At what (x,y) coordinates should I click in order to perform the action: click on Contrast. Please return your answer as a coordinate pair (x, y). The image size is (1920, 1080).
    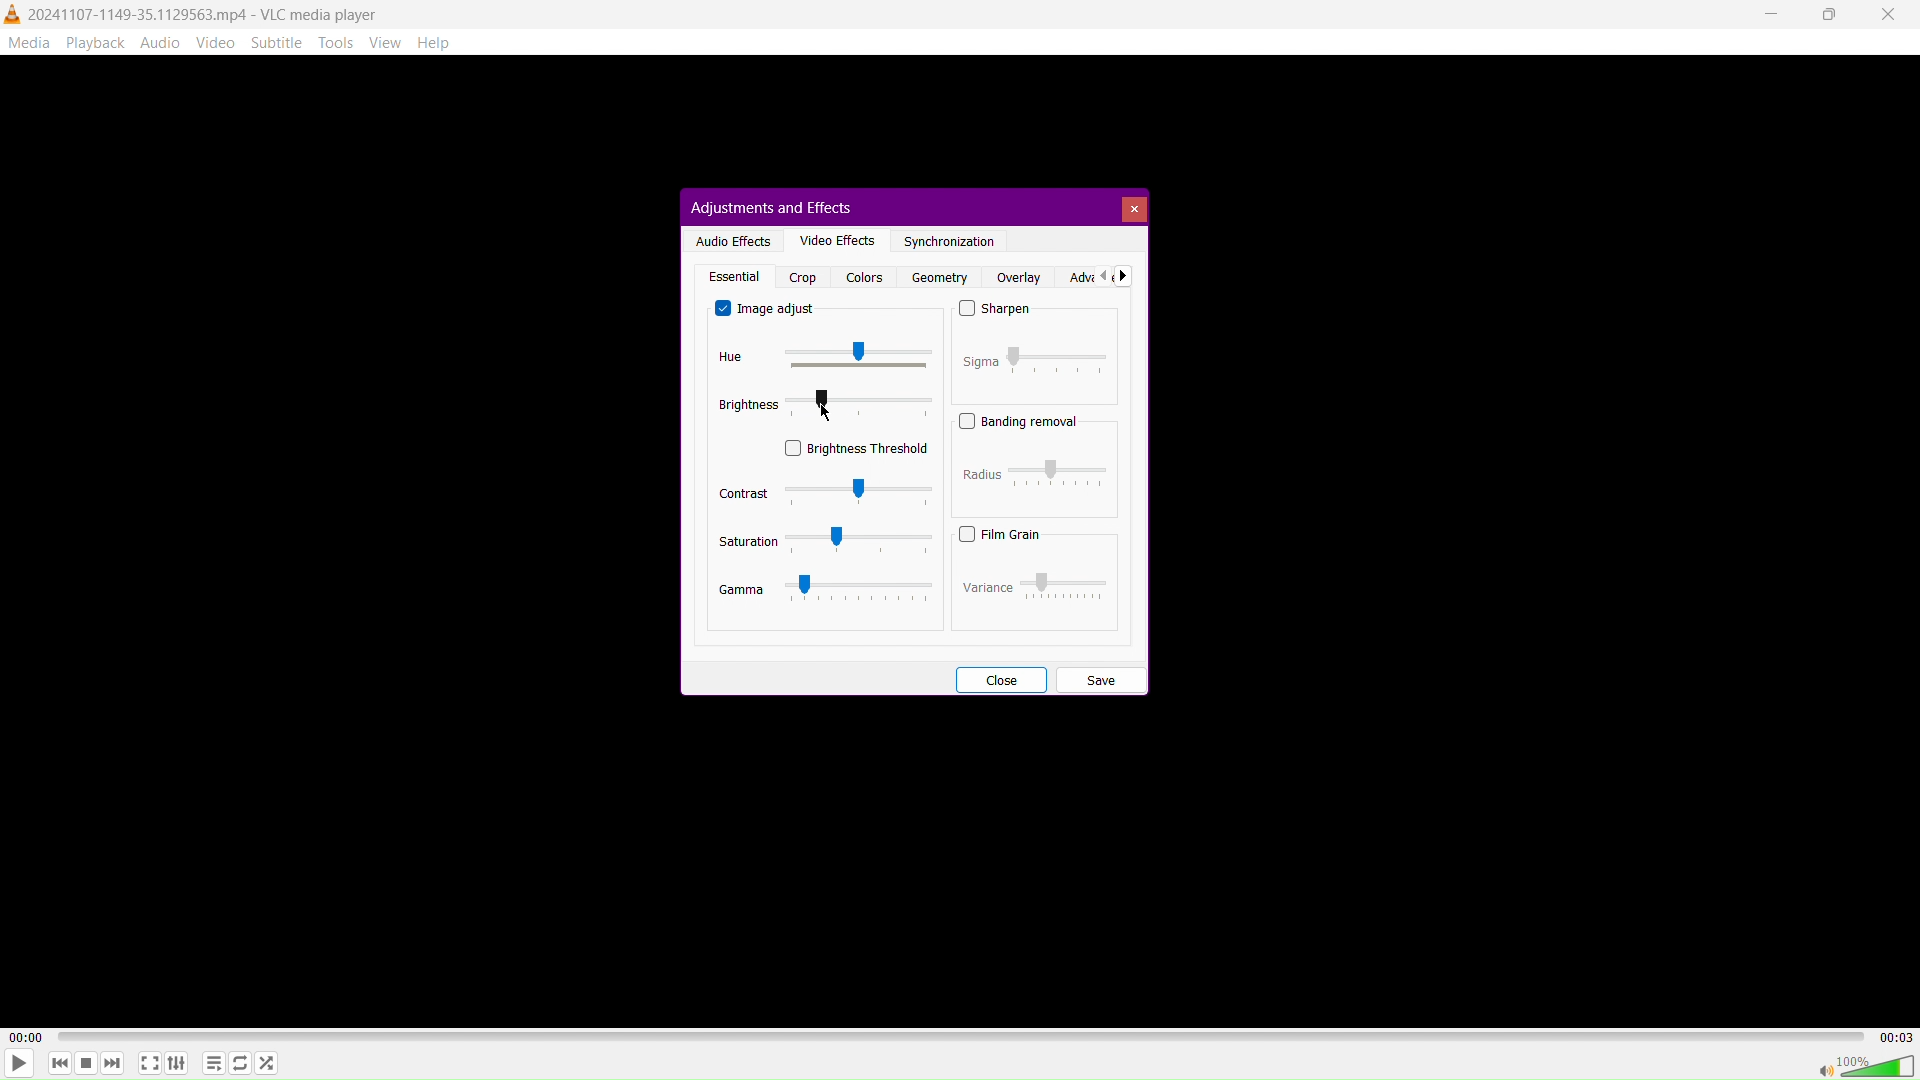
    Looking at the image, I should click on (824, 492).